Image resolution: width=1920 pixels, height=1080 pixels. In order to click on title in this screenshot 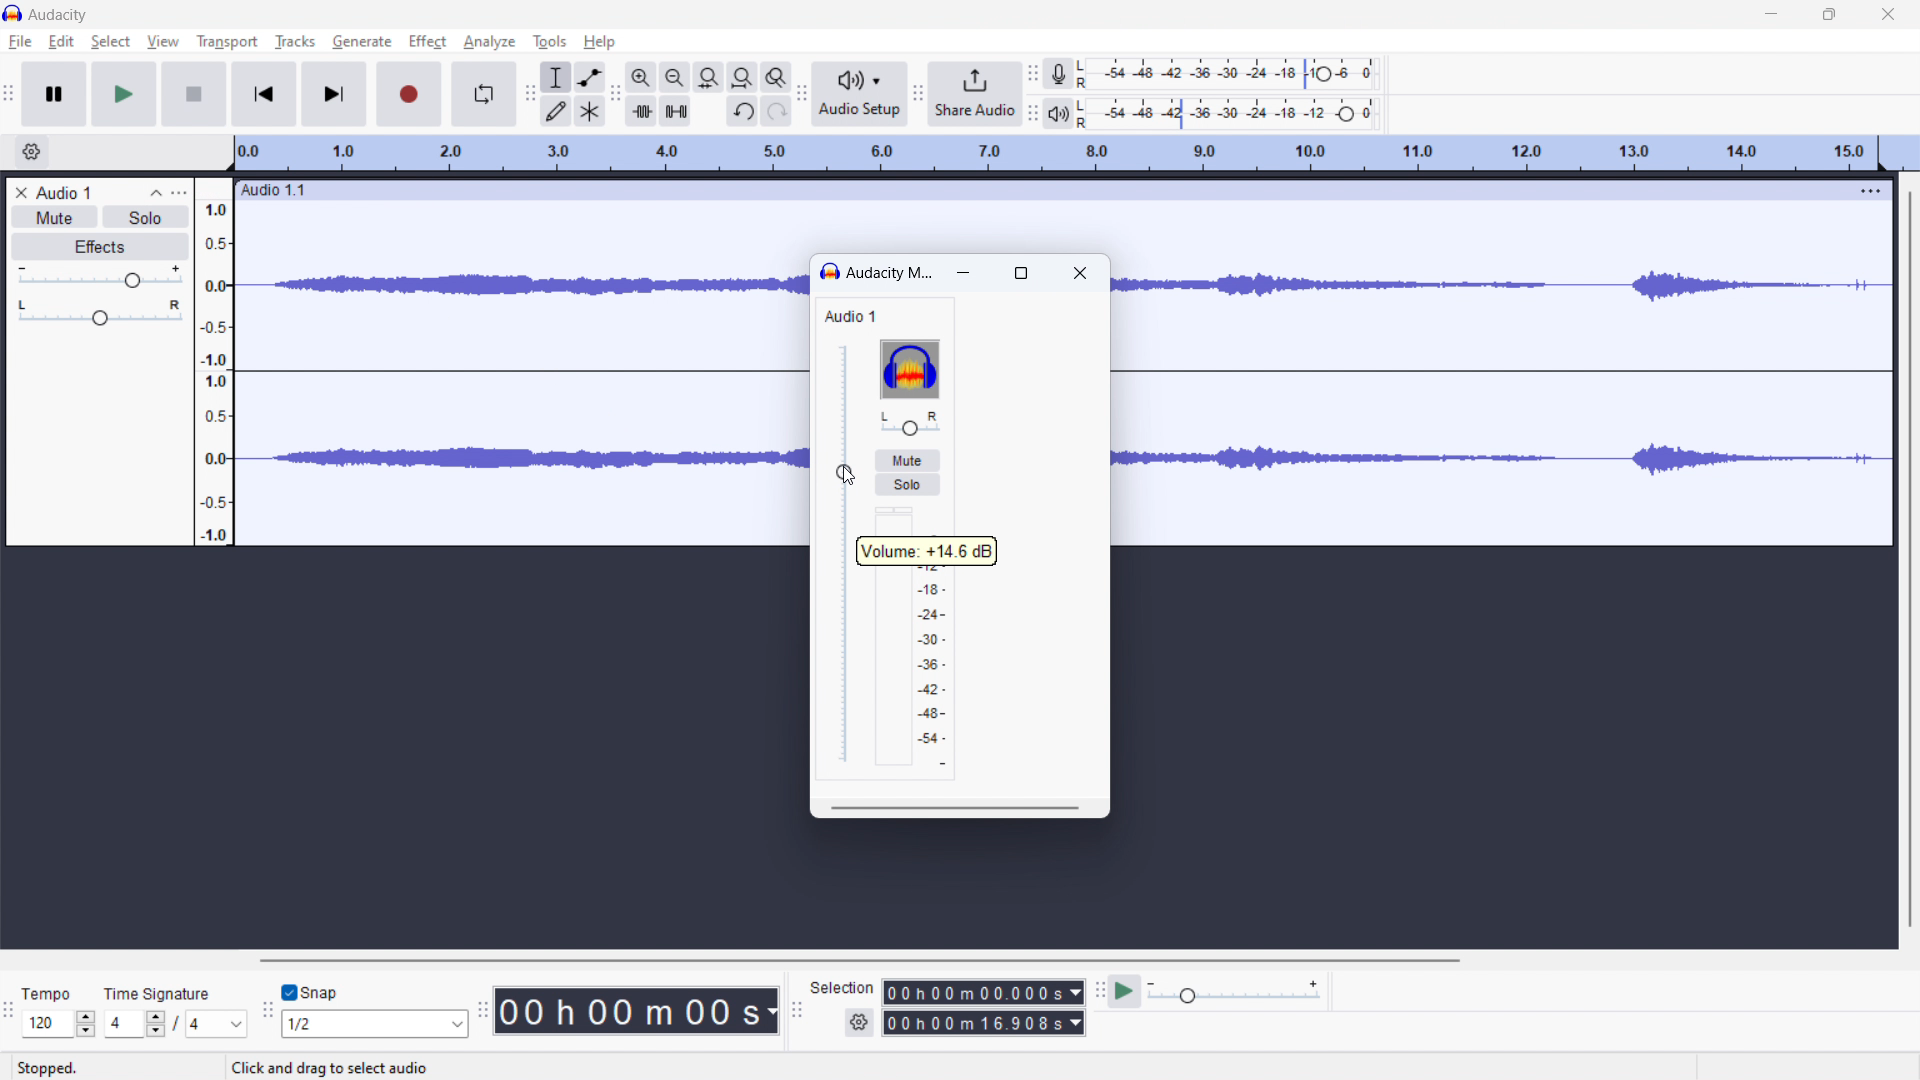, I will do `click(59, 15)`.